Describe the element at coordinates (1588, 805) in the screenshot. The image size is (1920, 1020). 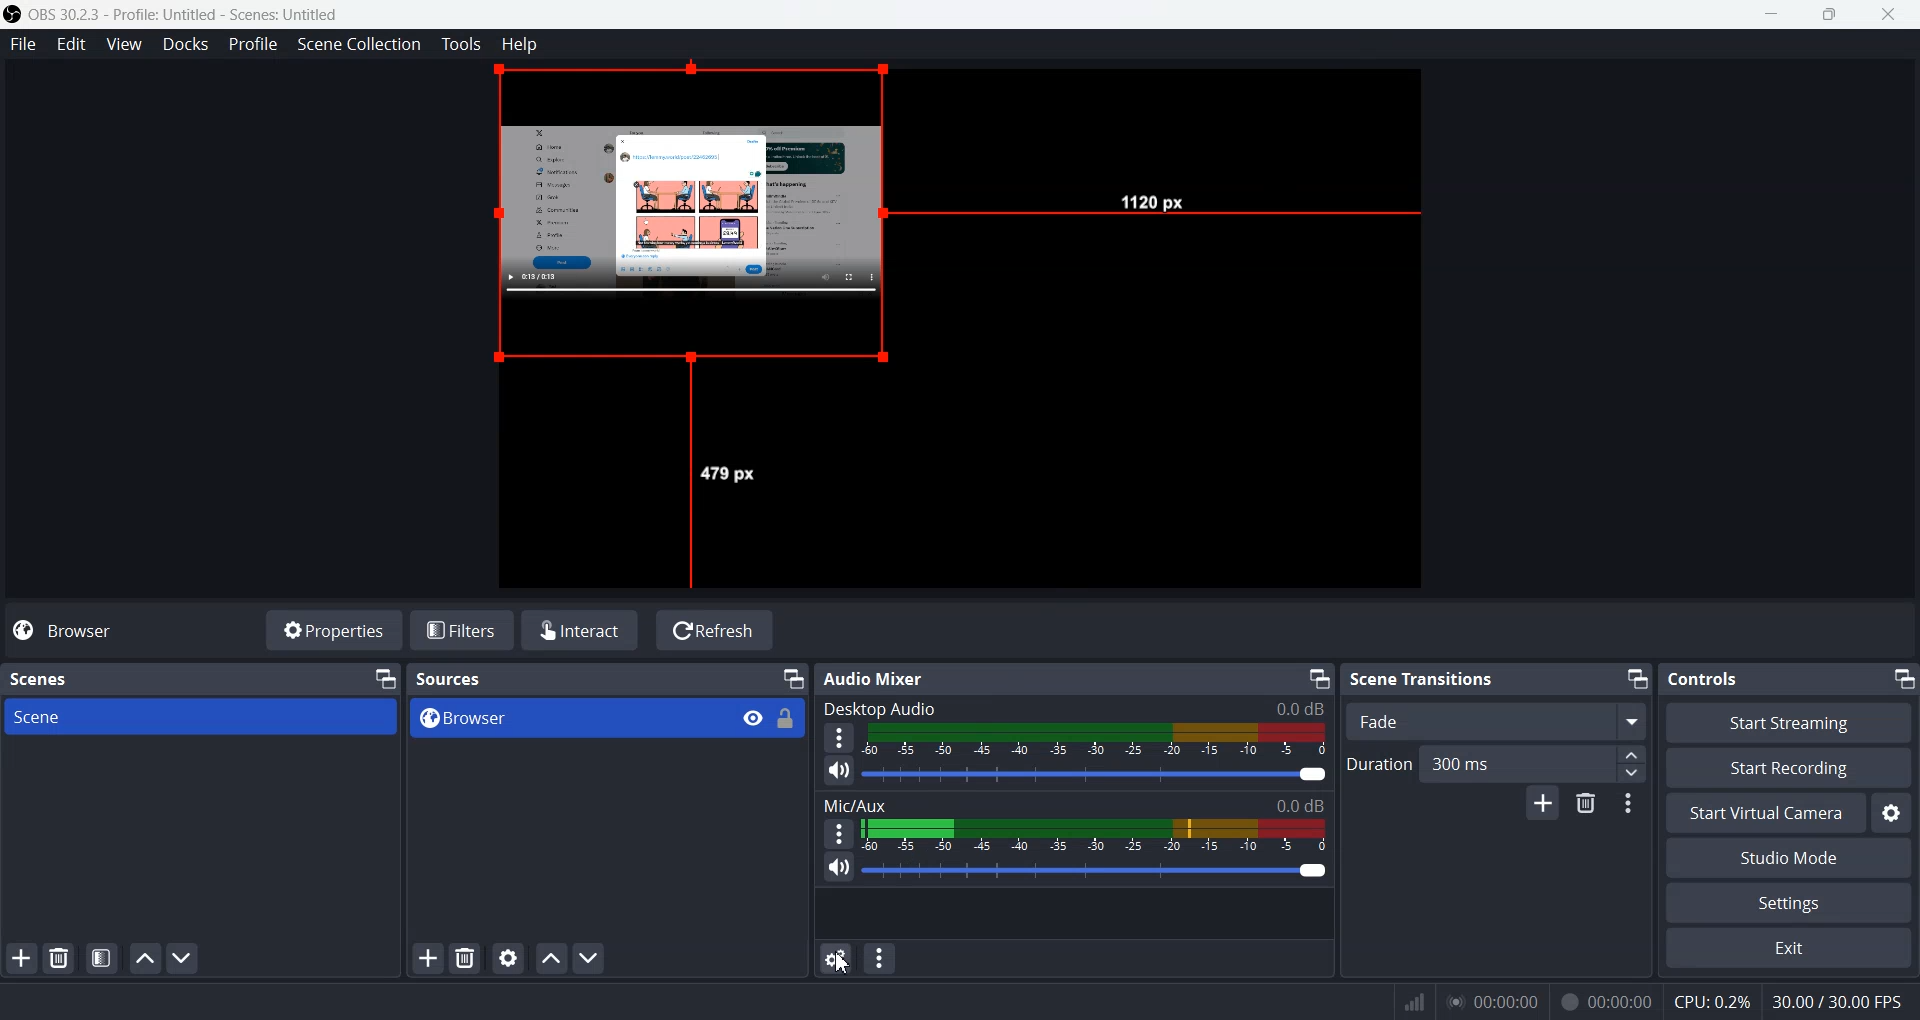
I see `Remove configurable transistion` at that location.